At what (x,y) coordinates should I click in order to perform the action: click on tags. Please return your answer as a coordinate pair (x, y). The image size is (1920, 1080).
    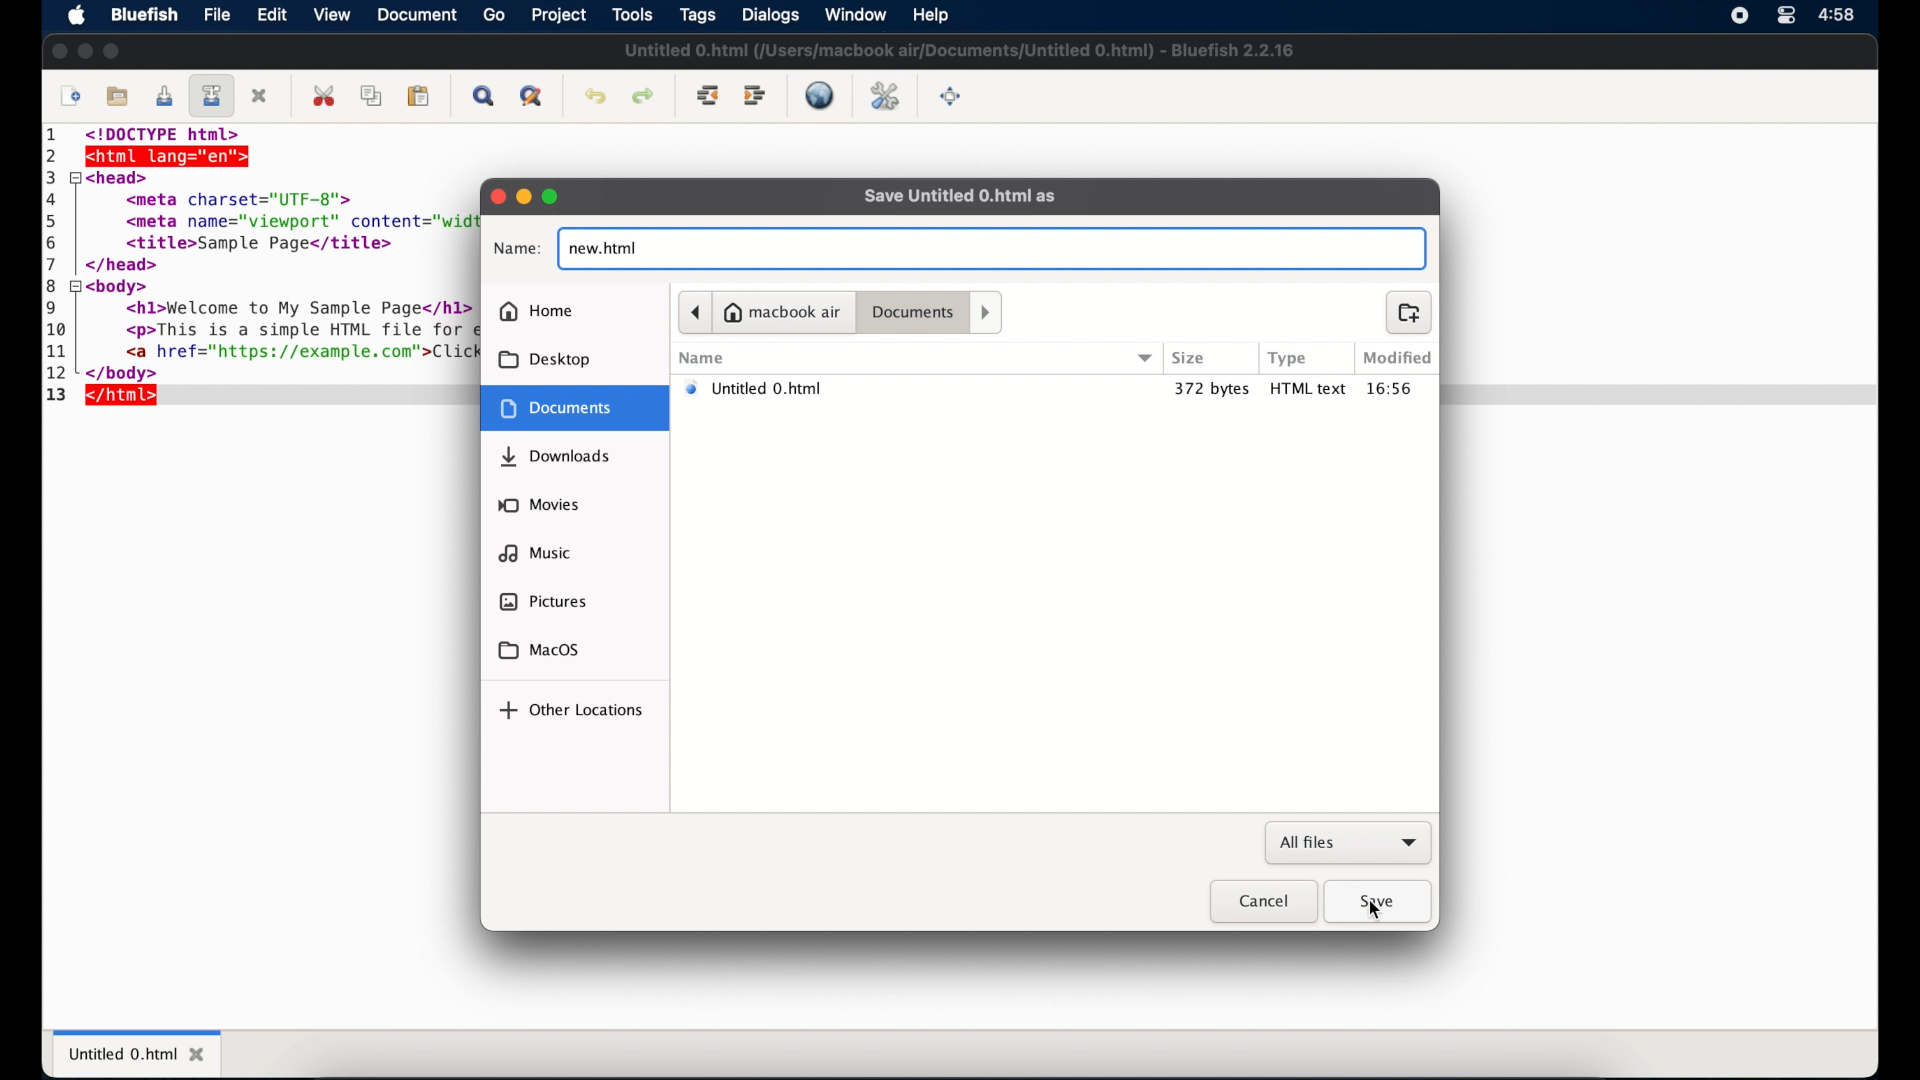
    Looking at the image, I should click on (699, 16).